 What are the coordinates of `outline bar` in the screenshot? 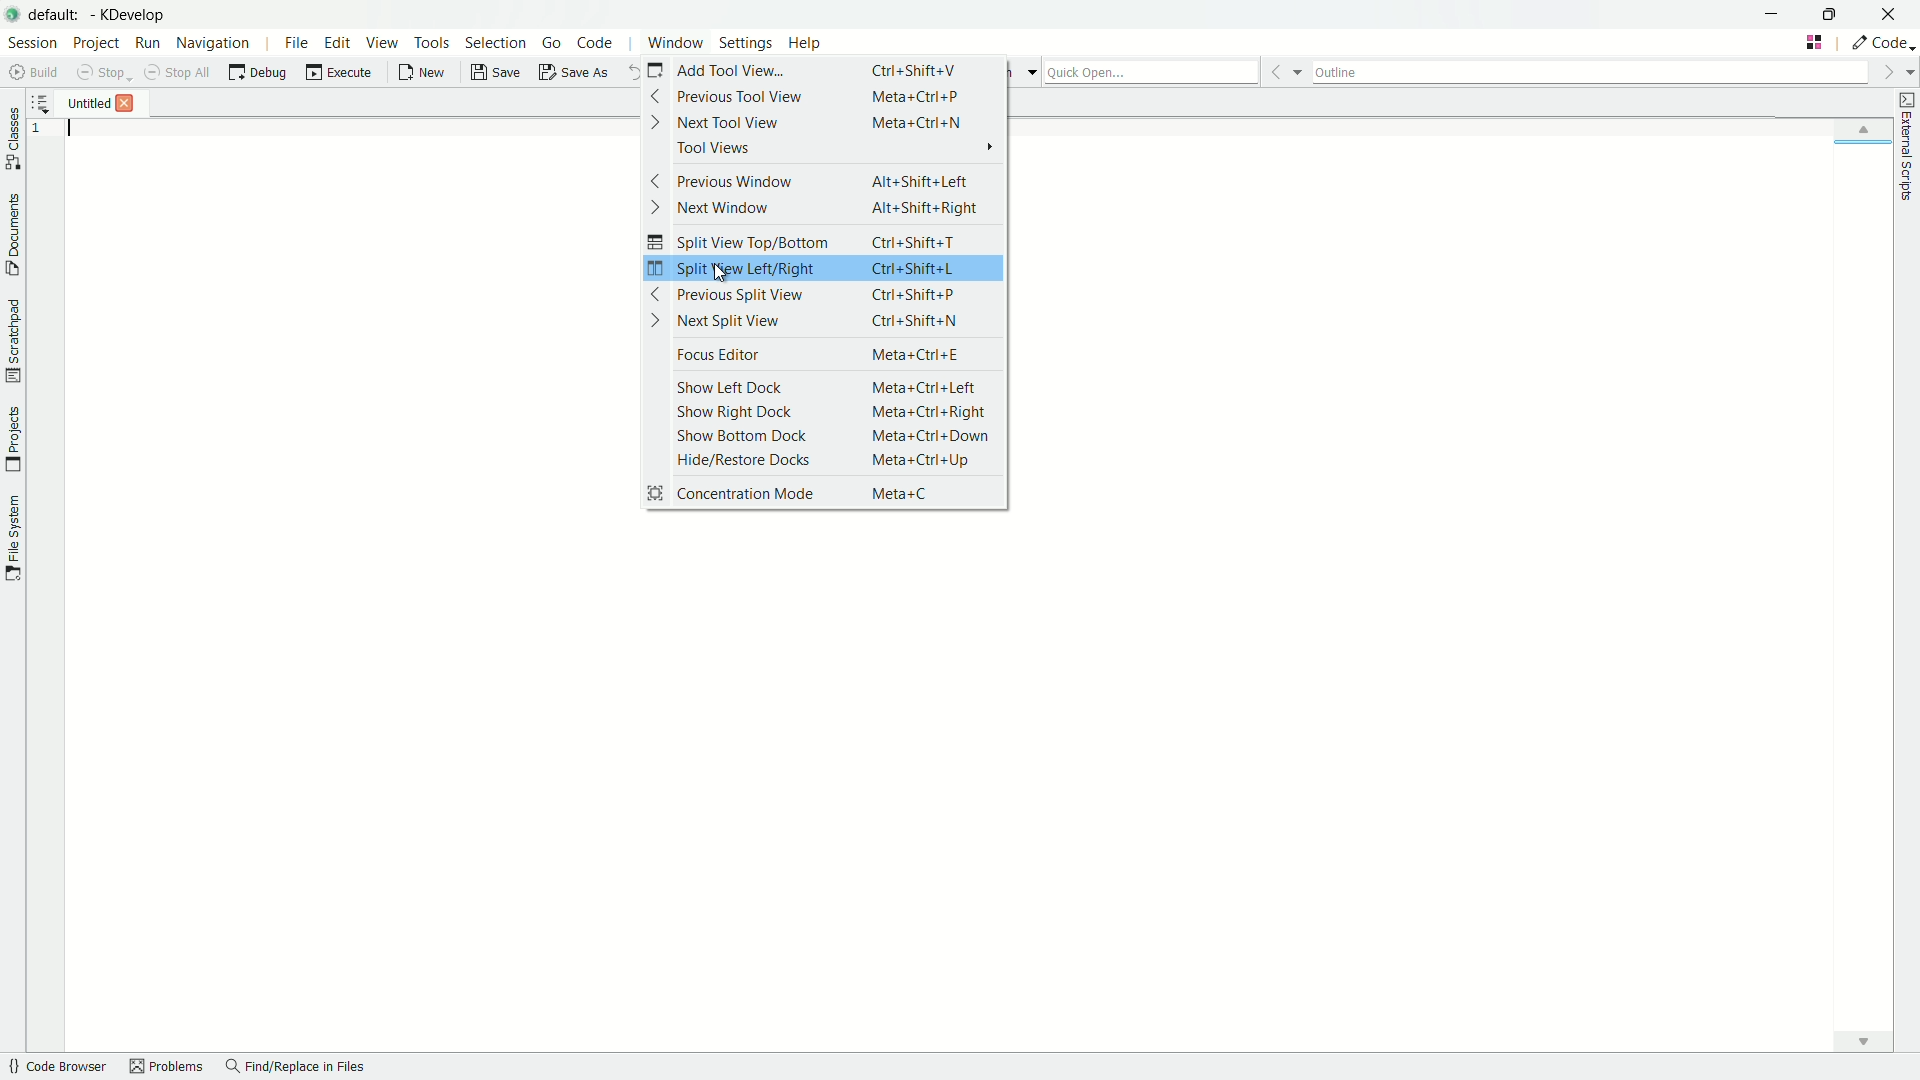 It's located at (1613, 72).